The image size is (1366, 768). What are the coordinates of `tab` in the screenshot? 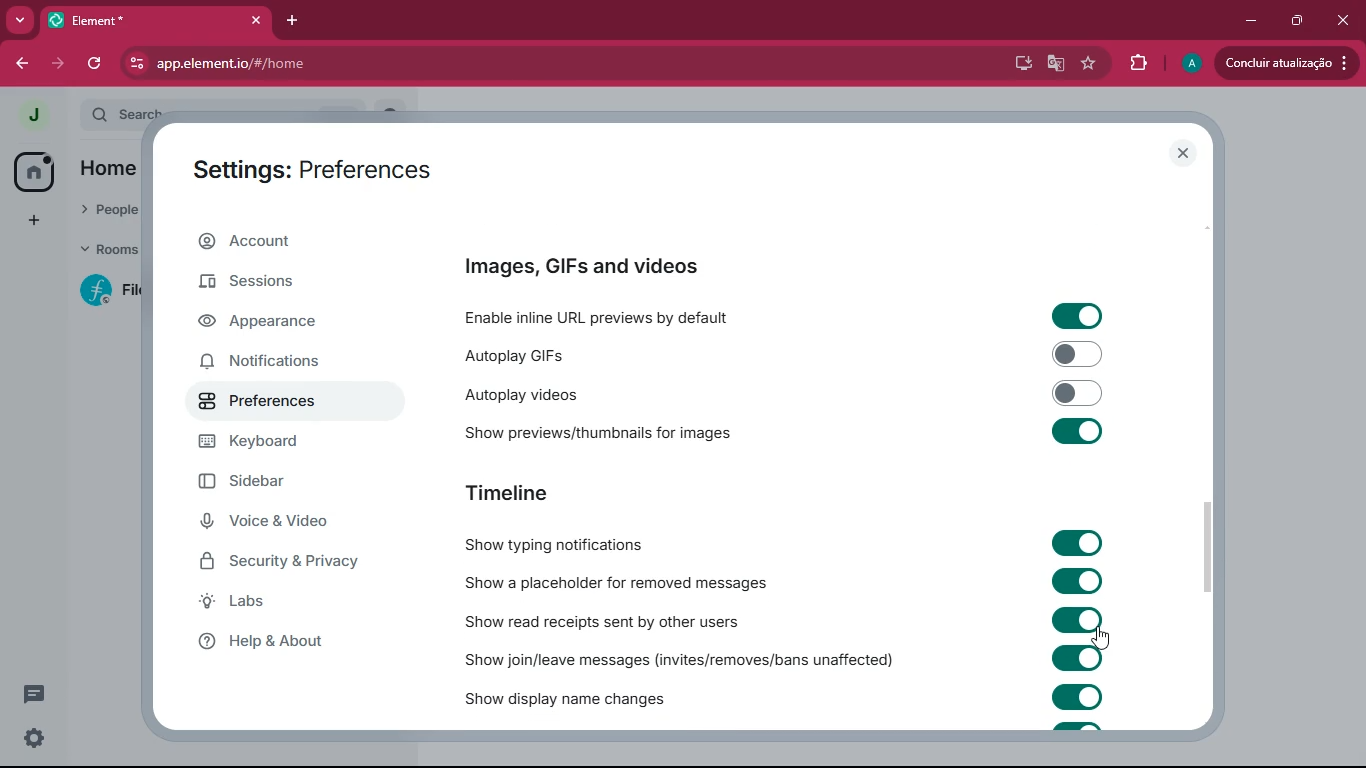 It's located at (128, 20).